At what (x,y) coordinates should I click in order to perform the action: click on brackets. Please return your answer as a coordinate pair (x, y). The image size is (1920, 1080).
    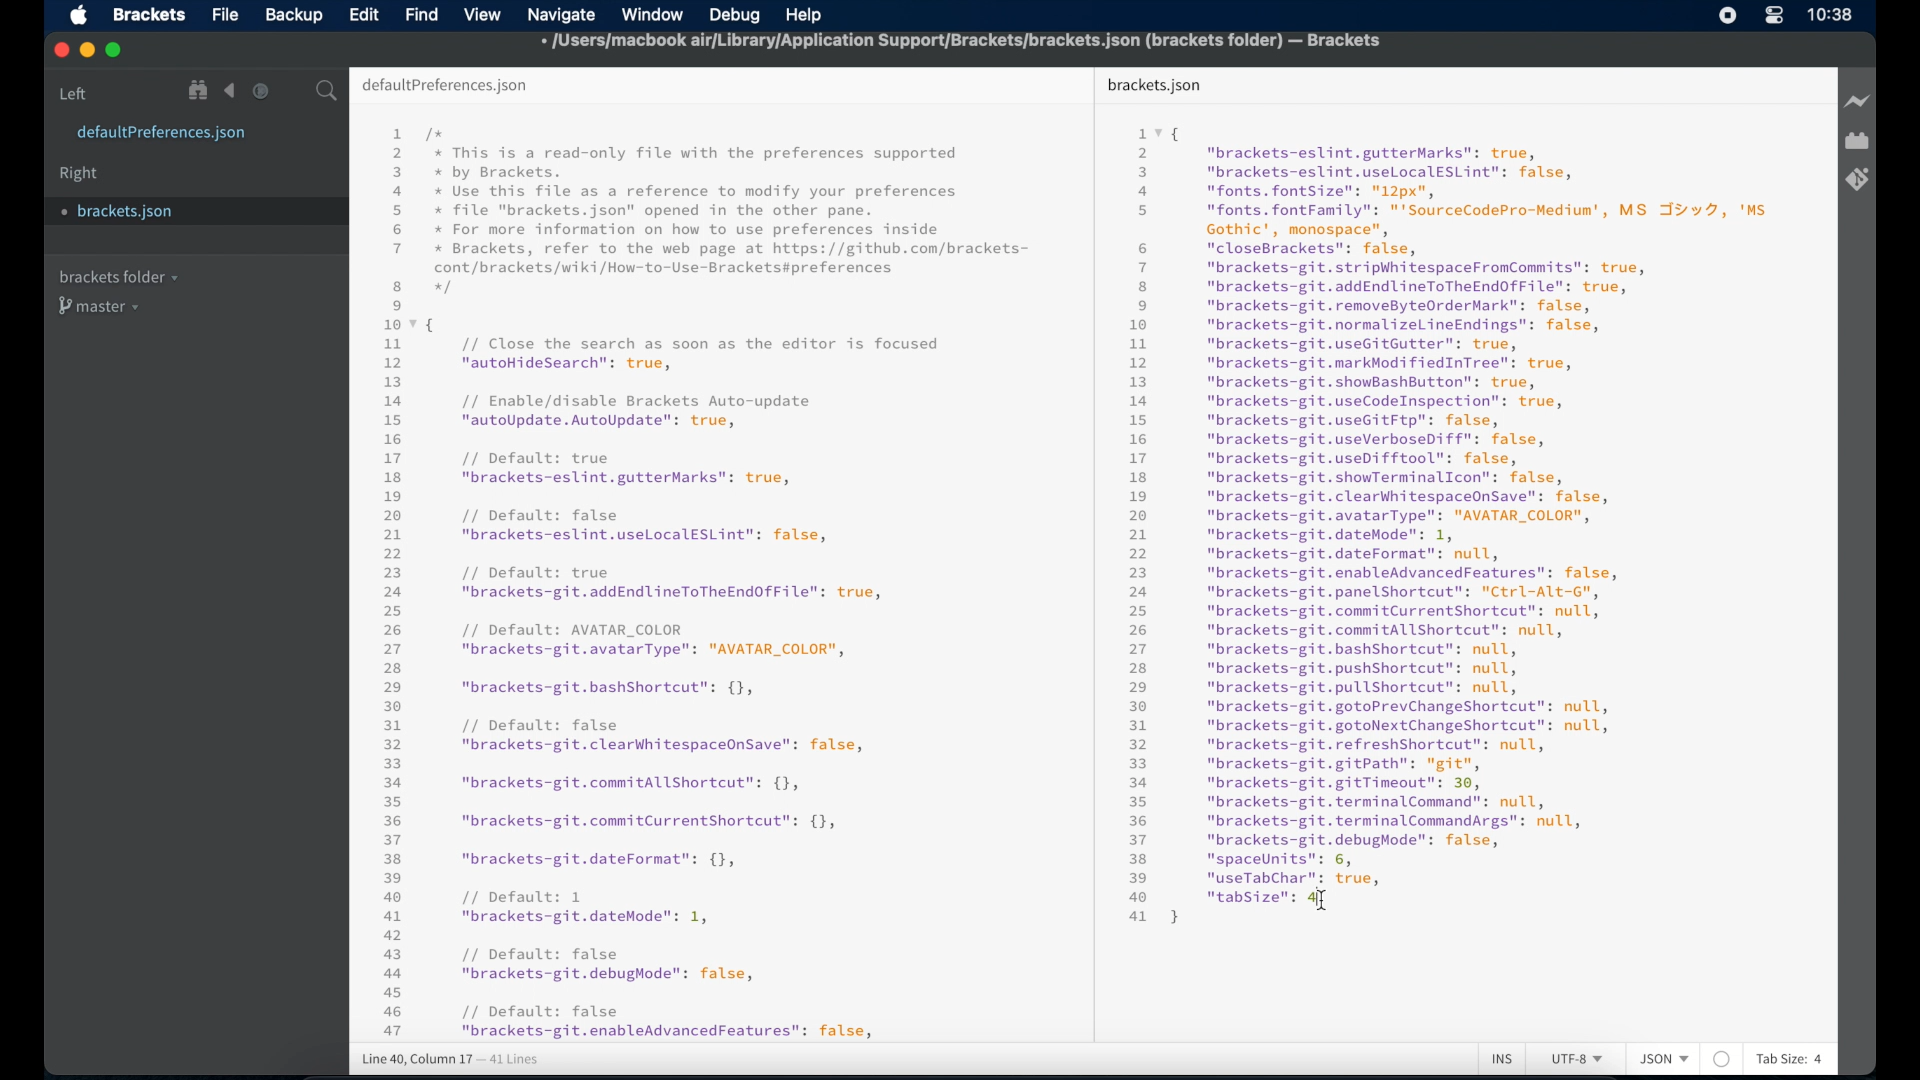
    Looking at the image, I should click on (150, 15).